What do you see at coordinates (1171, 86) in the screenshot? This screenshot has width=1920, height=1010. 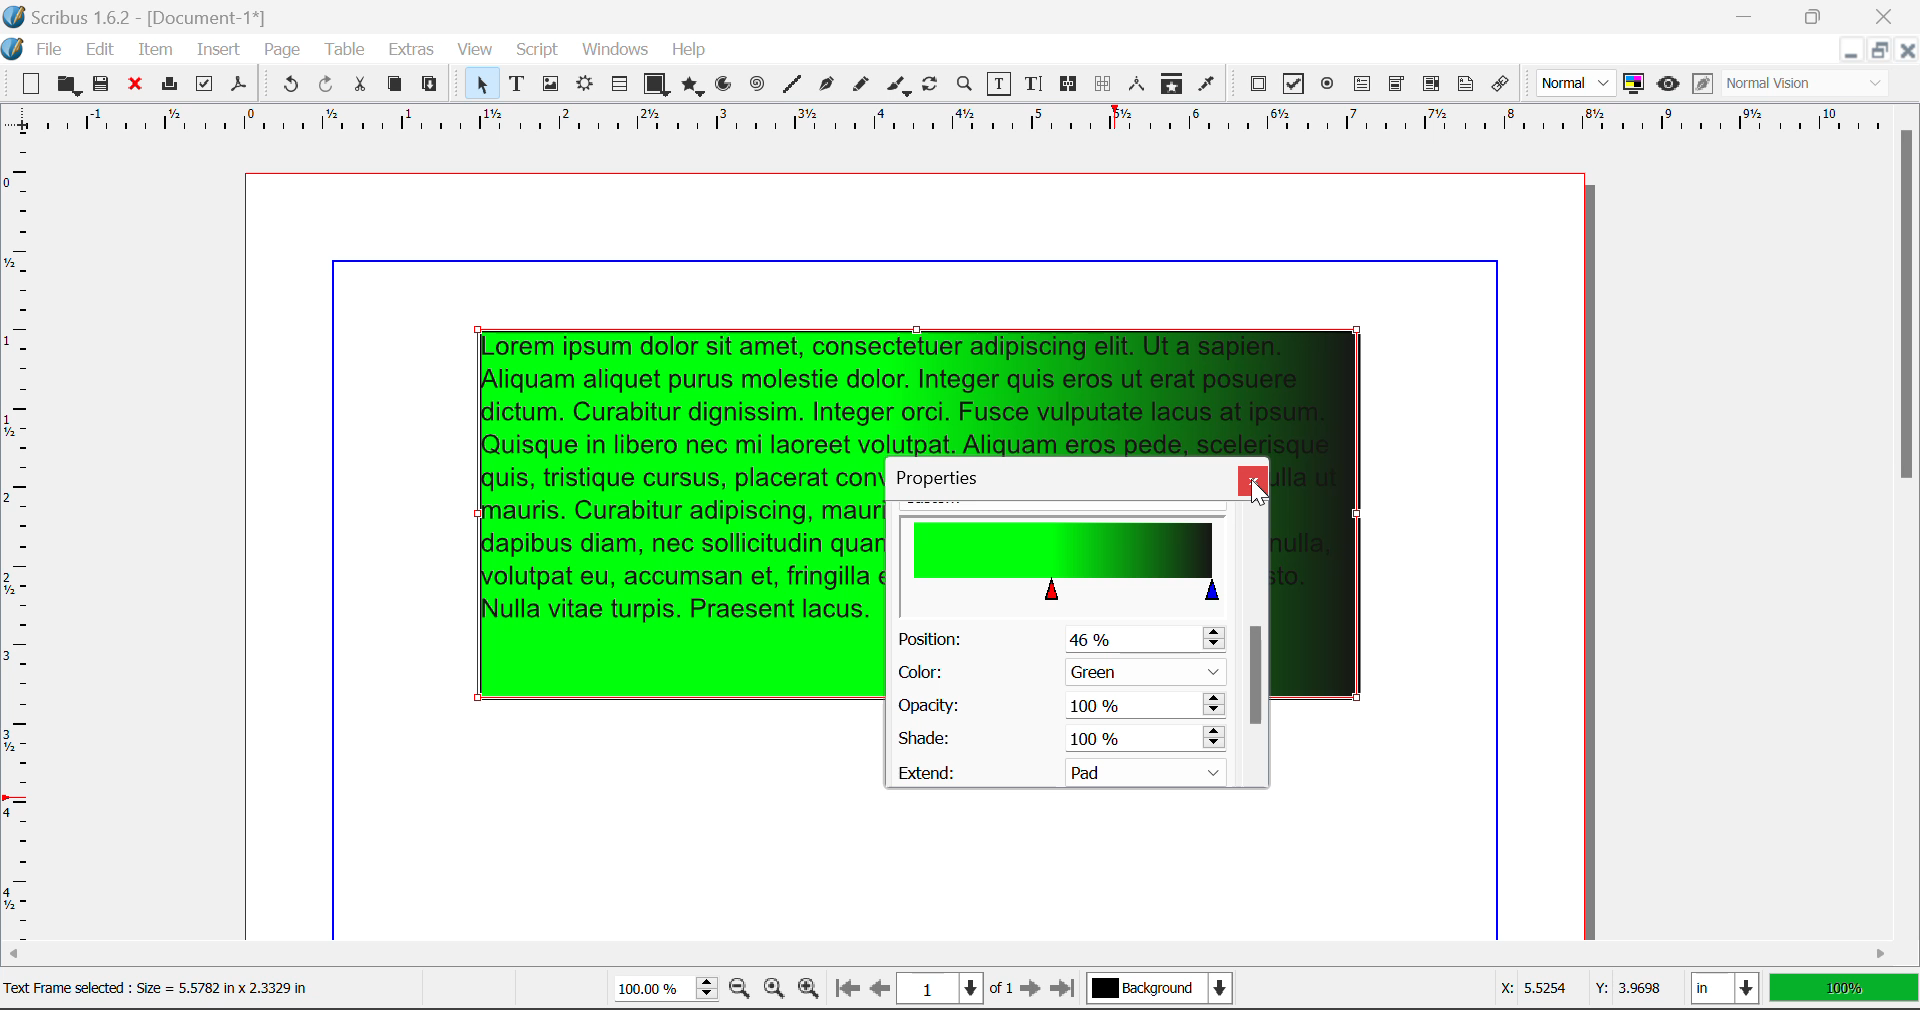 I see `Copy Item Properties` at bounding box center [1171, 86].